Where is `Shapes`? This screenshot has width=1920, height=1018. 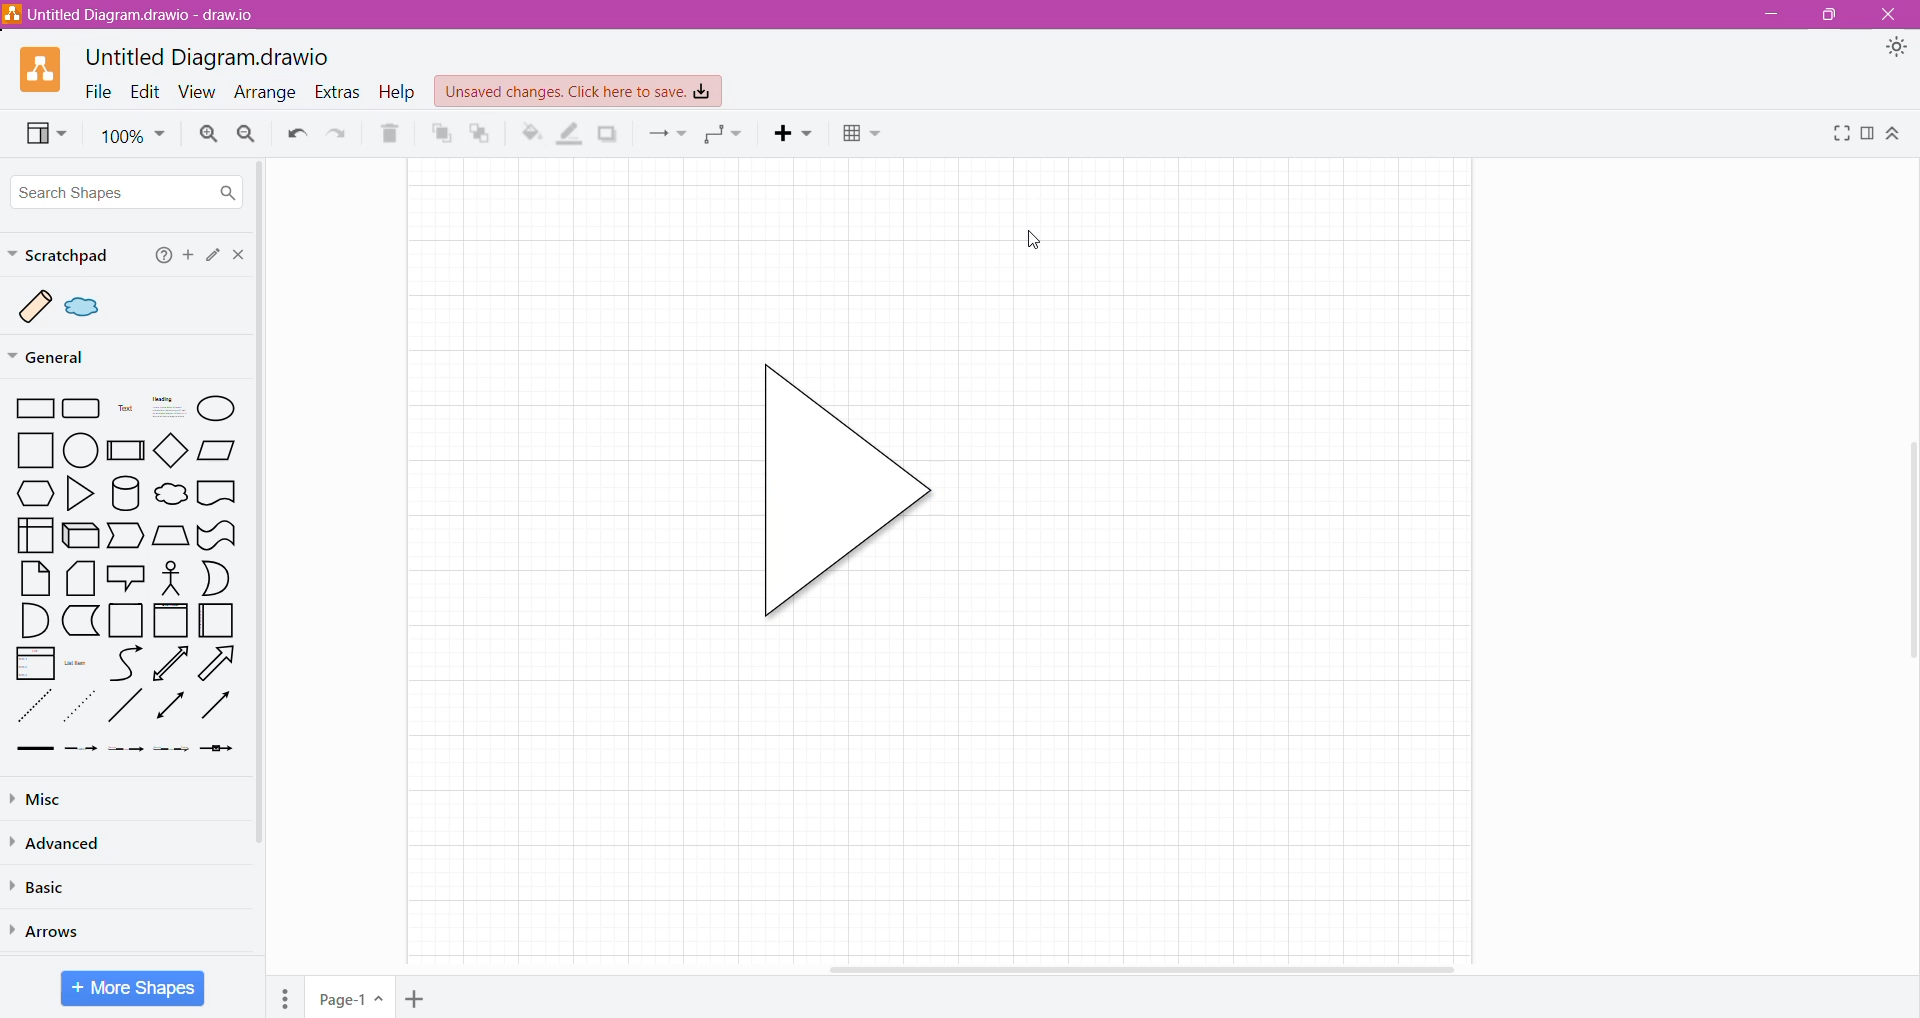
Shapes is located at coordinates (129, 578).